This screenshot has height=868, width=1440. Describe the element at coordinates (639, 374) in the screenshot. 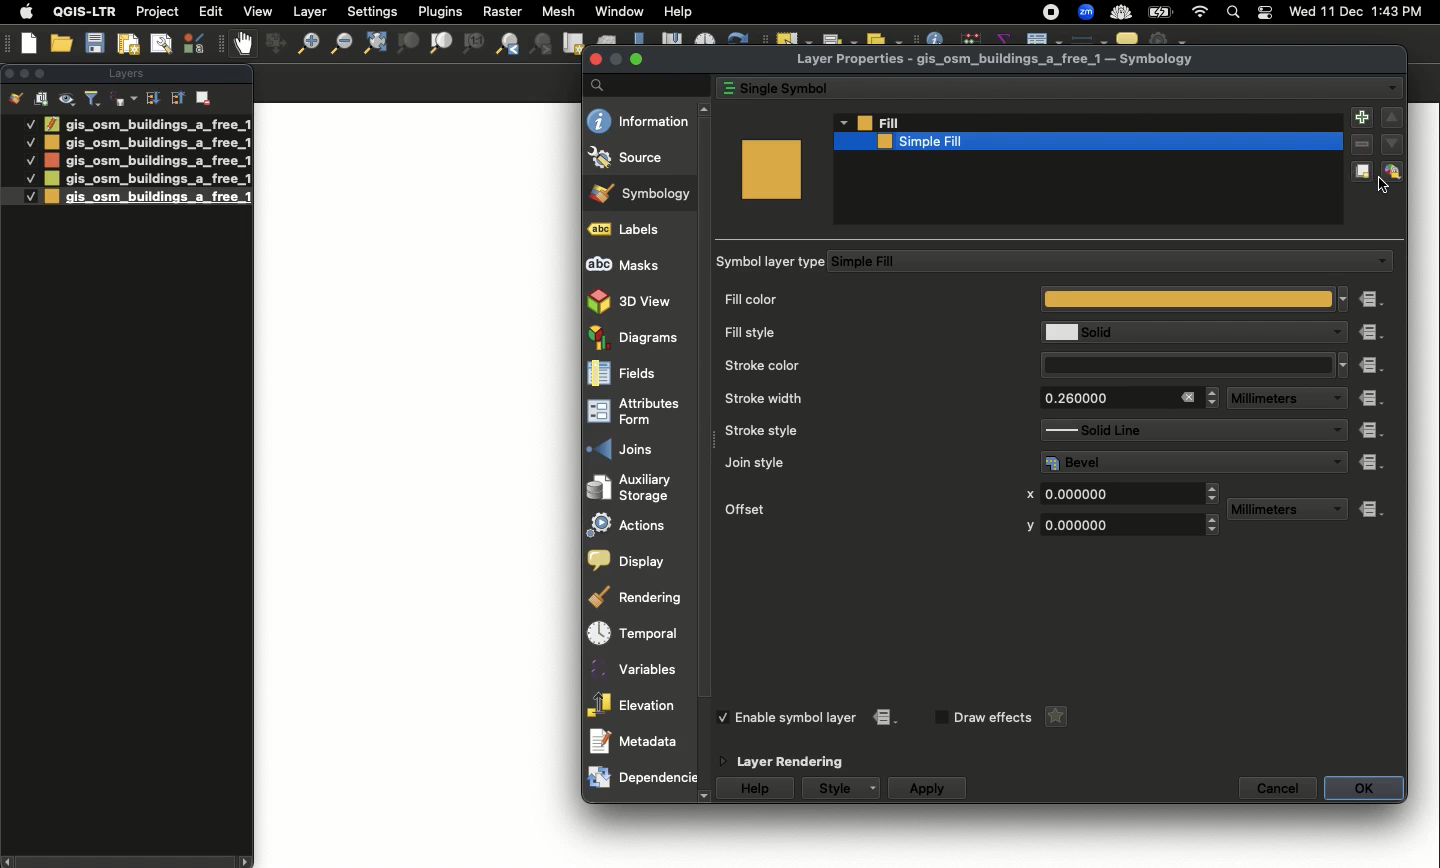

I see `Fields` at that location.